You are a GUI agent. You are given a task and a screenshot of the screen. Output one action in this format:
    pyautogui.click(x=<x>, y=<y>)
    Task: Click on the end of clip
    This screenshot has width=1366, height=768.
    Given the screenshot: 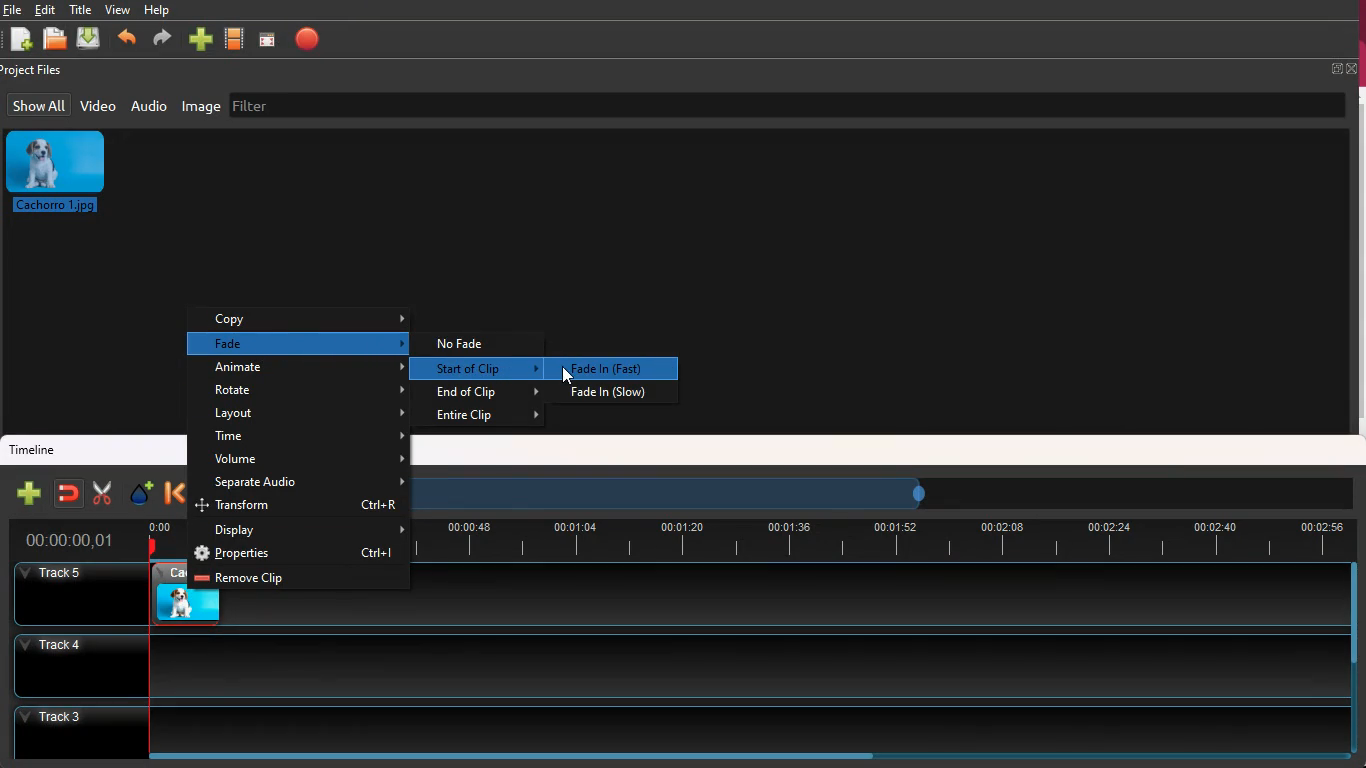 What is the action you would take?
    pyautogui.click(x=485, y=393)
    